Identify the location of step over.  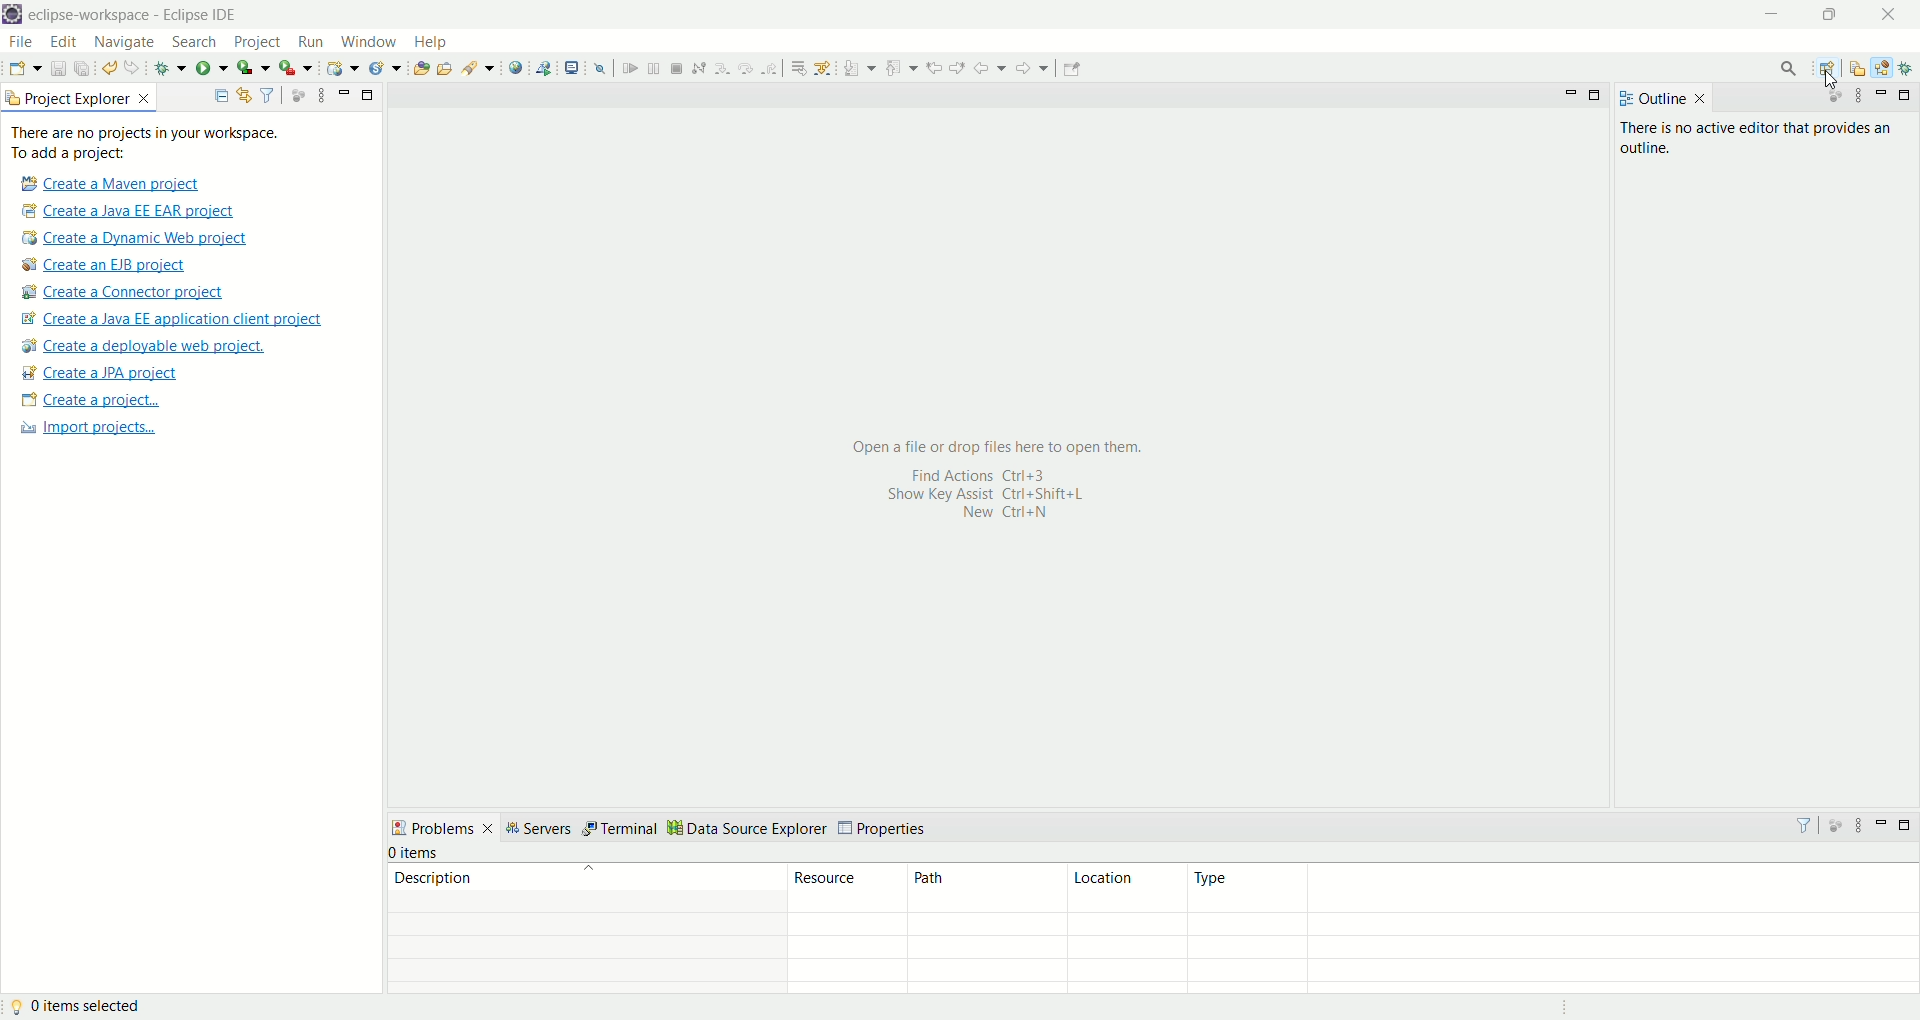
(745, 68).